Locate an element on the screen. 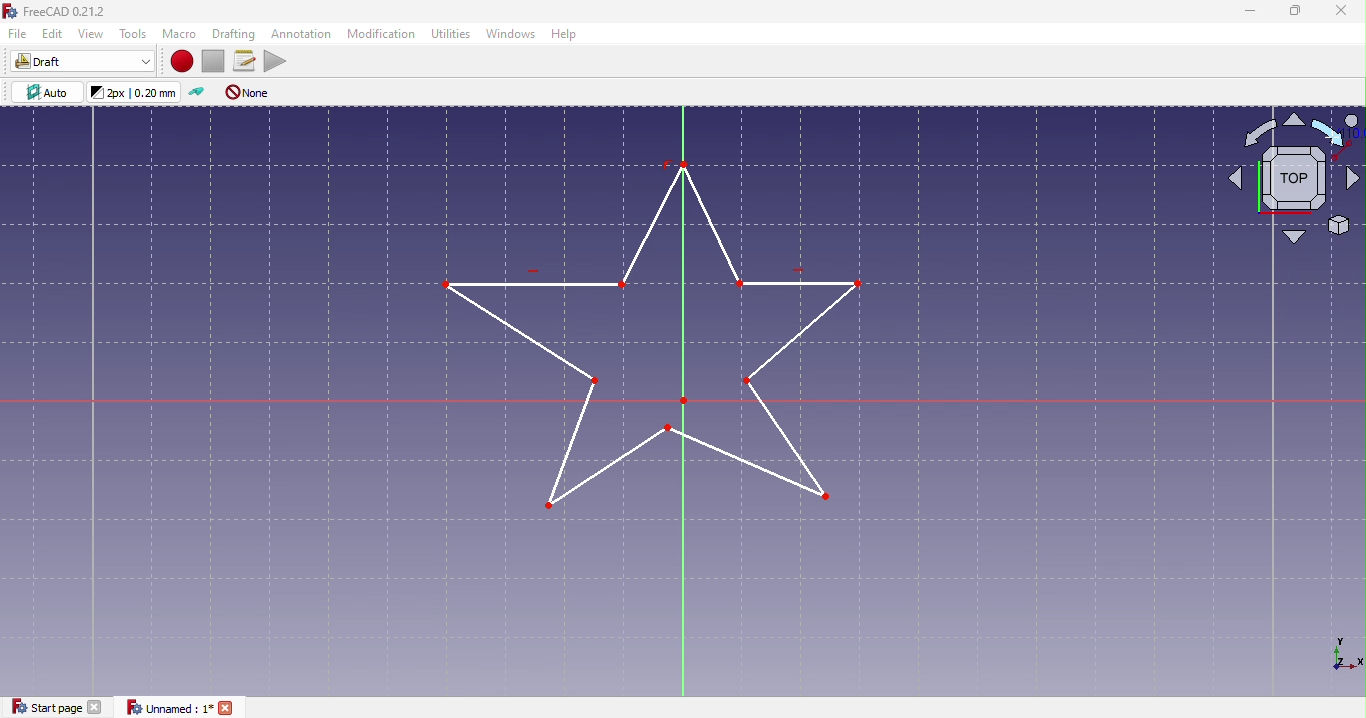  Minimize is located at coordinates (1248, 12).